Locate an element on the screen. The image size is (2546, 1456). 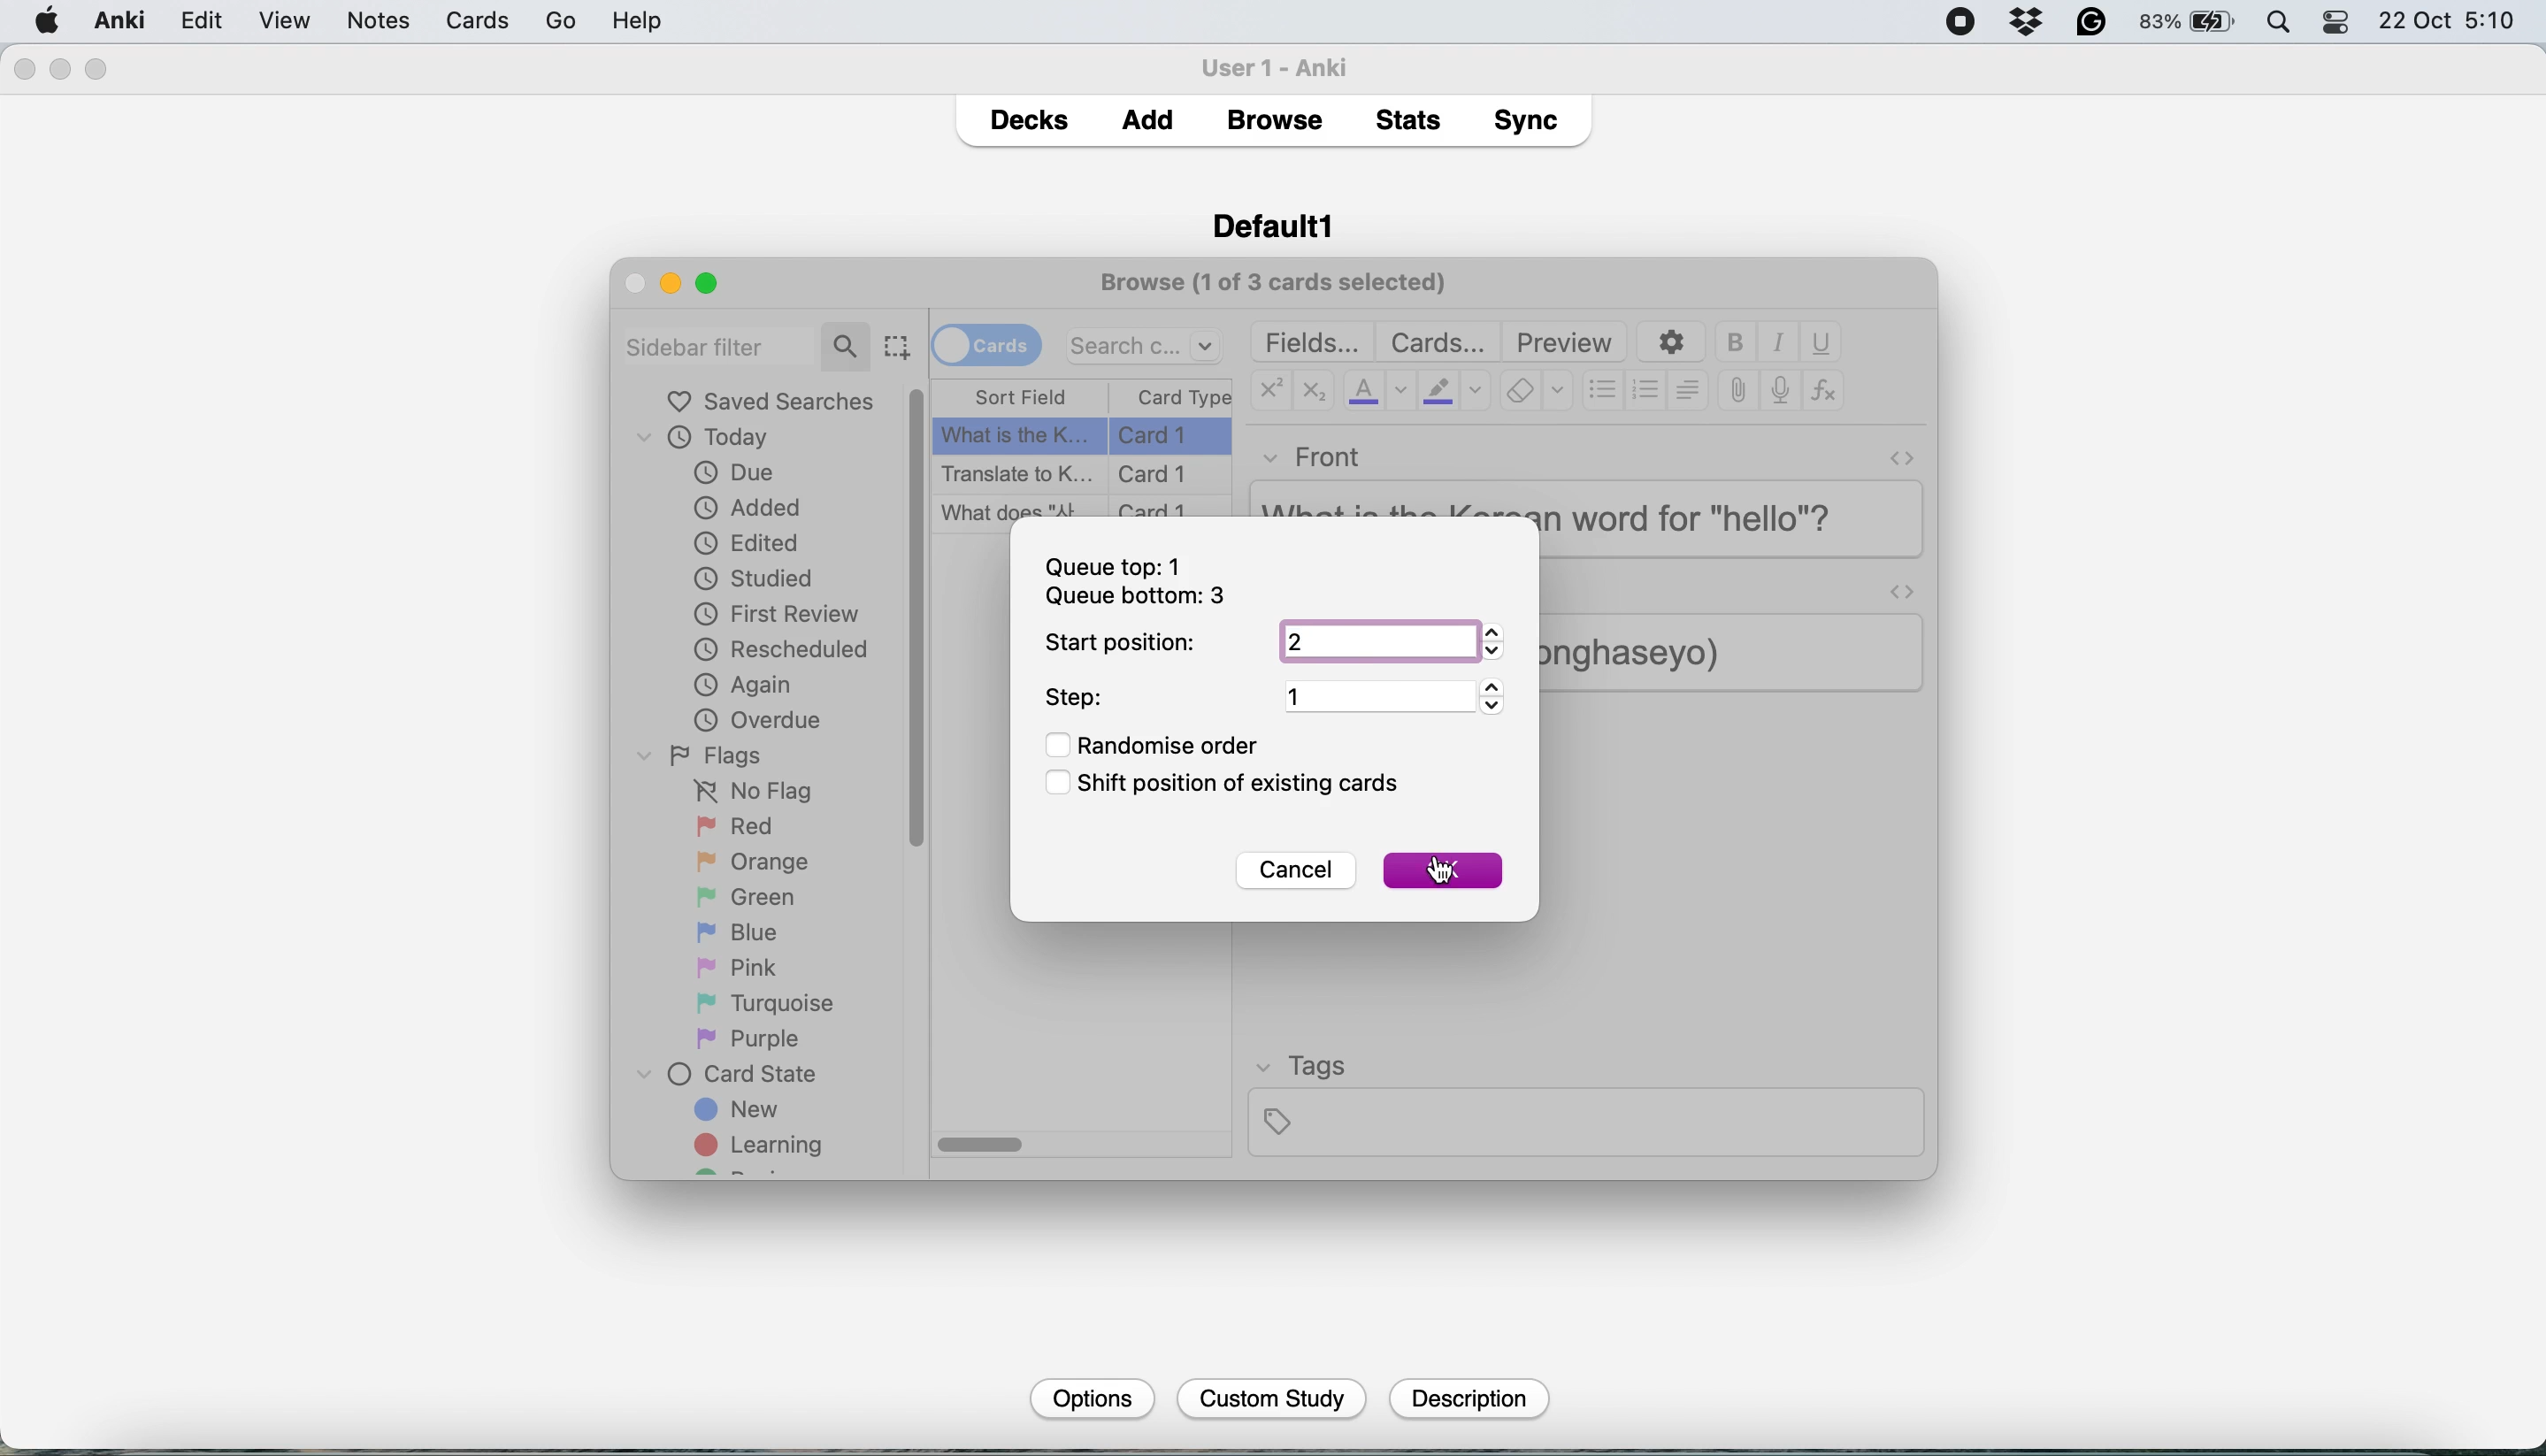
resheduled is located at coordinates (788, 650).